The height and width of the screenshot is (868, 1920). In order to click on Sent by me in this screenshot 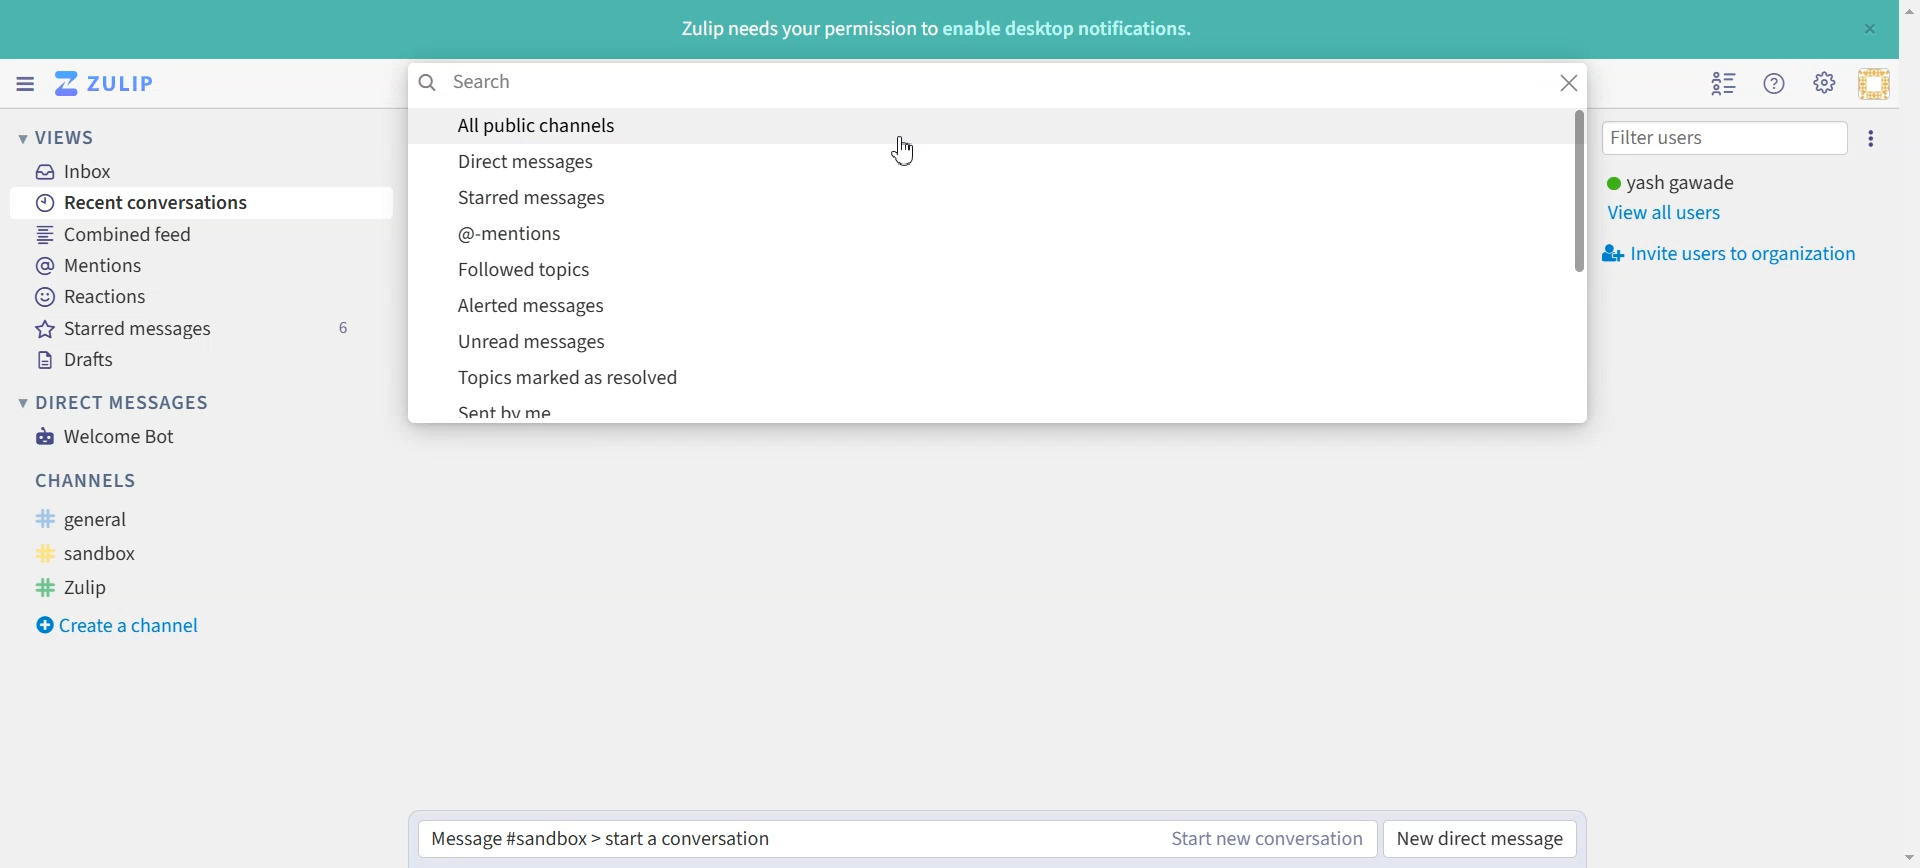, I will do `click(980, 408)`.